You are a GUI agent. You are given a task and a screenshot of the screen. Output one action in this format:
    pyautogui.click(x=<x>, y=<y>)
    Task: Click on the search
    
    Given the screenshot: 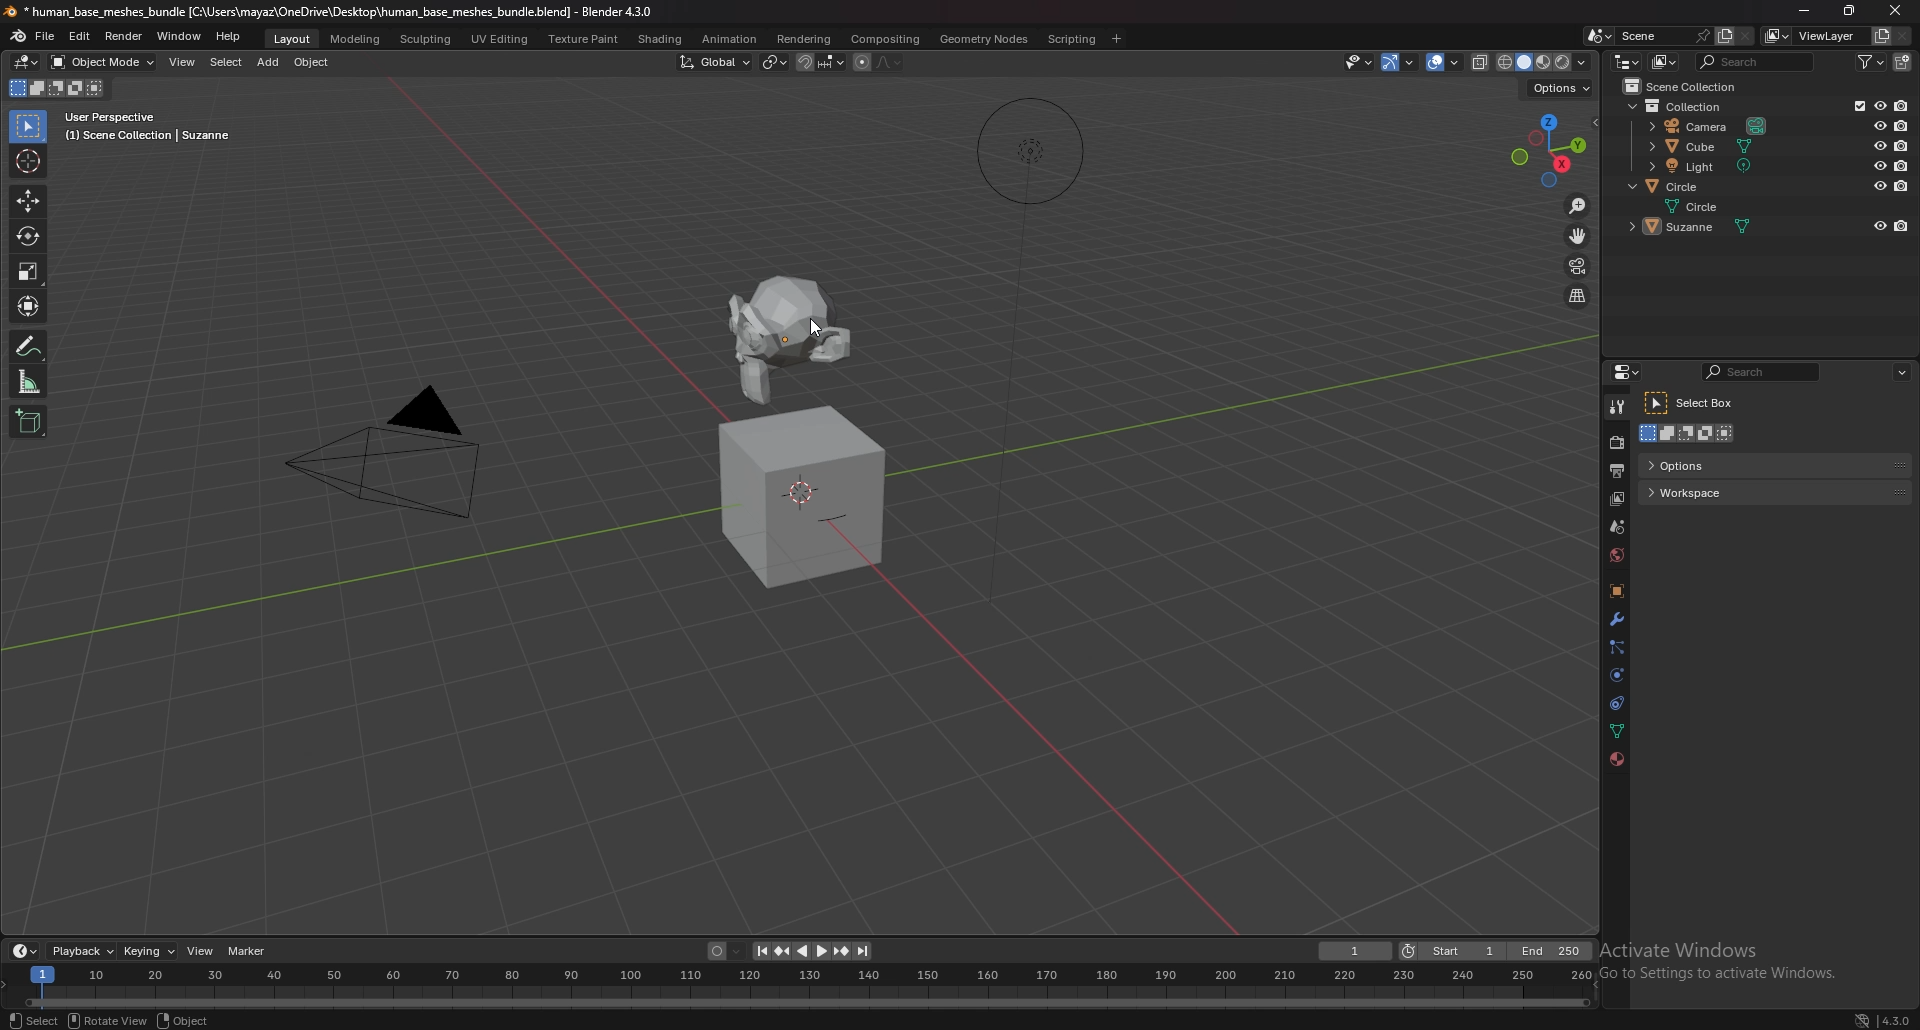 What is the action you would take?
    pyautogui.click(x=1763, y=372)
    